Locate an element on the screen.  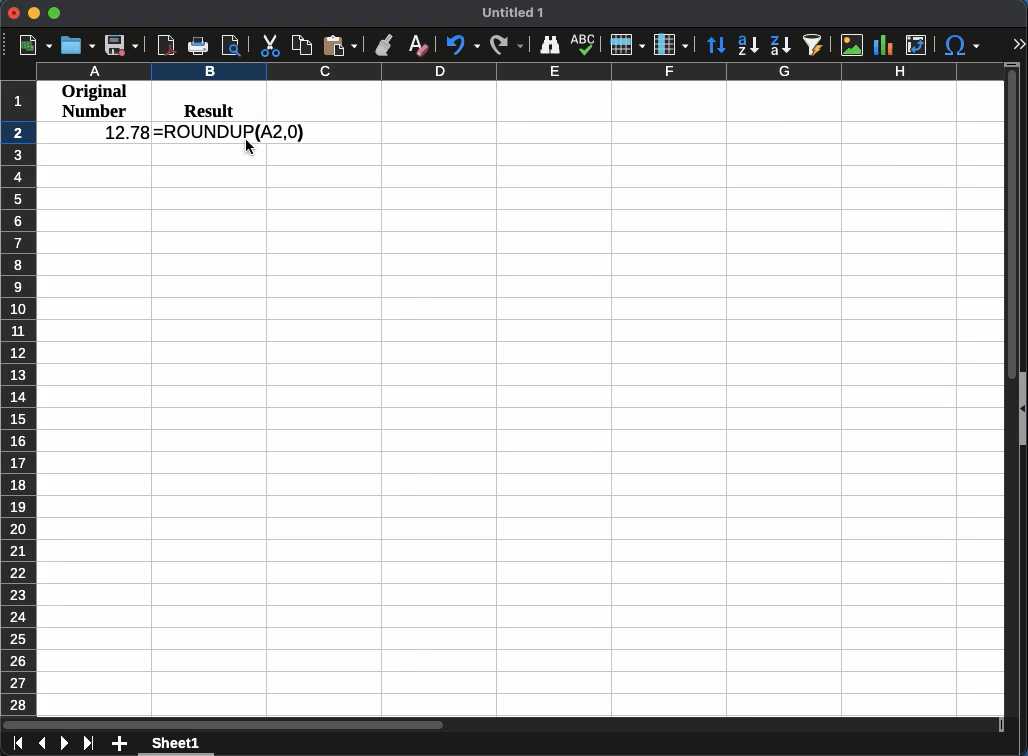
previous sheet is located at coordinates (43, 743).